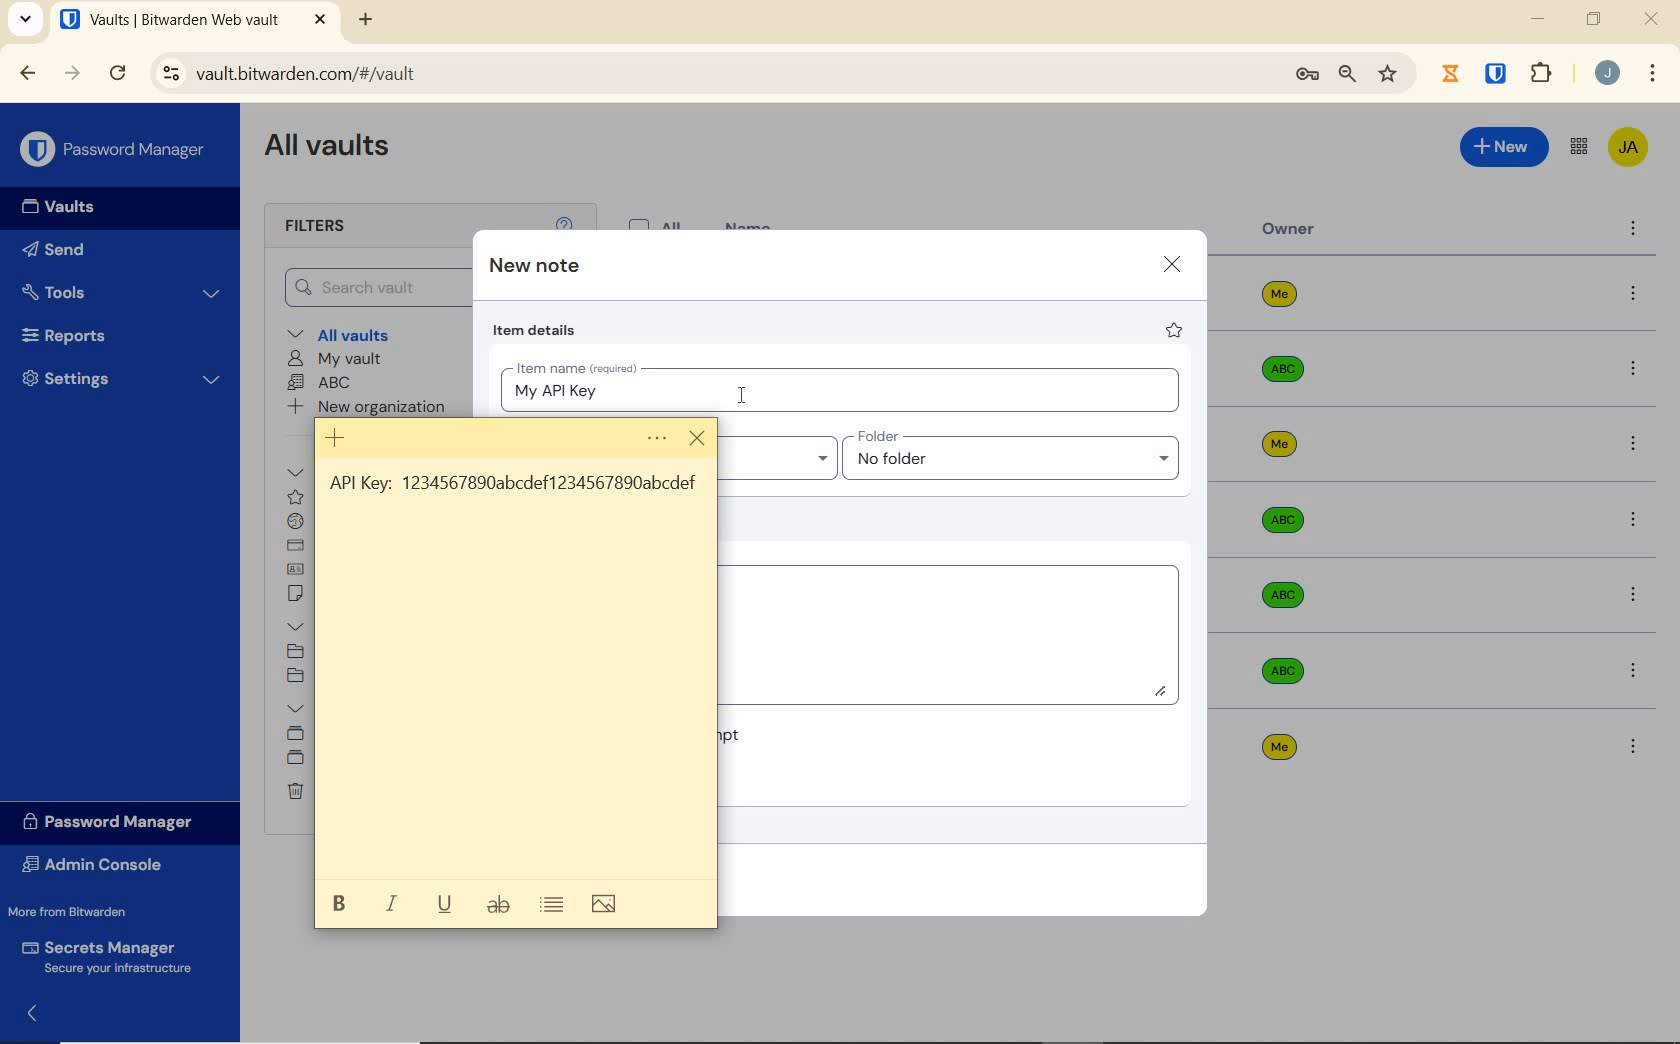 This screenshot has height=1044, width=1680. What do you see at coordinates (295, 706) in the screenshot?
I see `Collections` at bounding box center [295, 706].